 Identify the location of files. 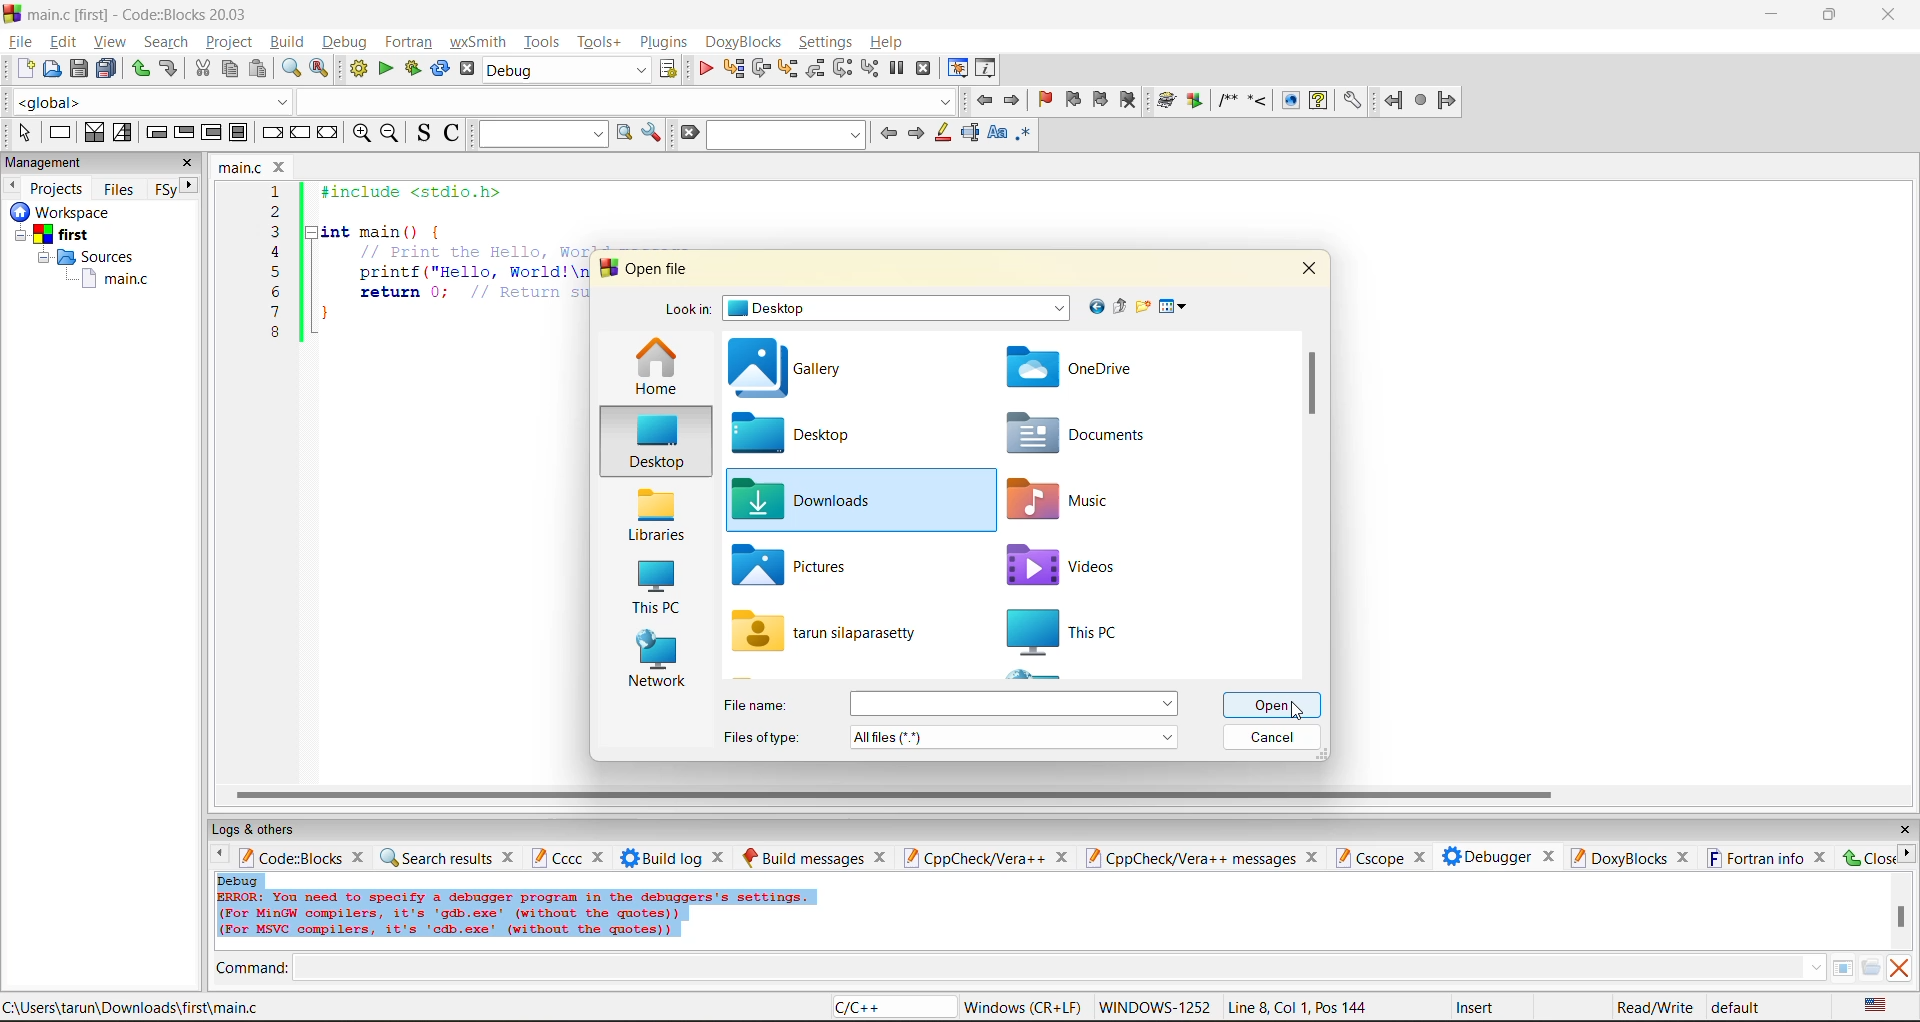
(119, 188).